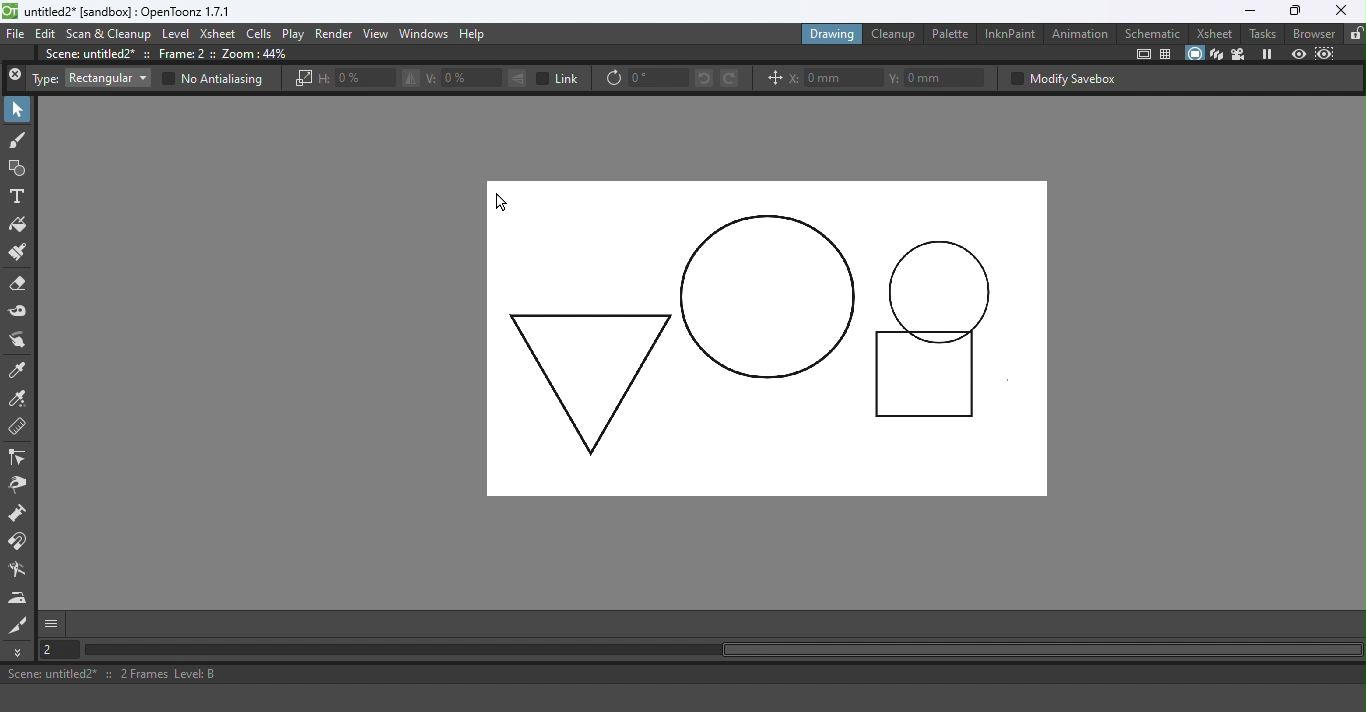  What do you see at coordinates (19, 225) in the screenshot?
I see `Fill tool` at bounding box center [19, 225].